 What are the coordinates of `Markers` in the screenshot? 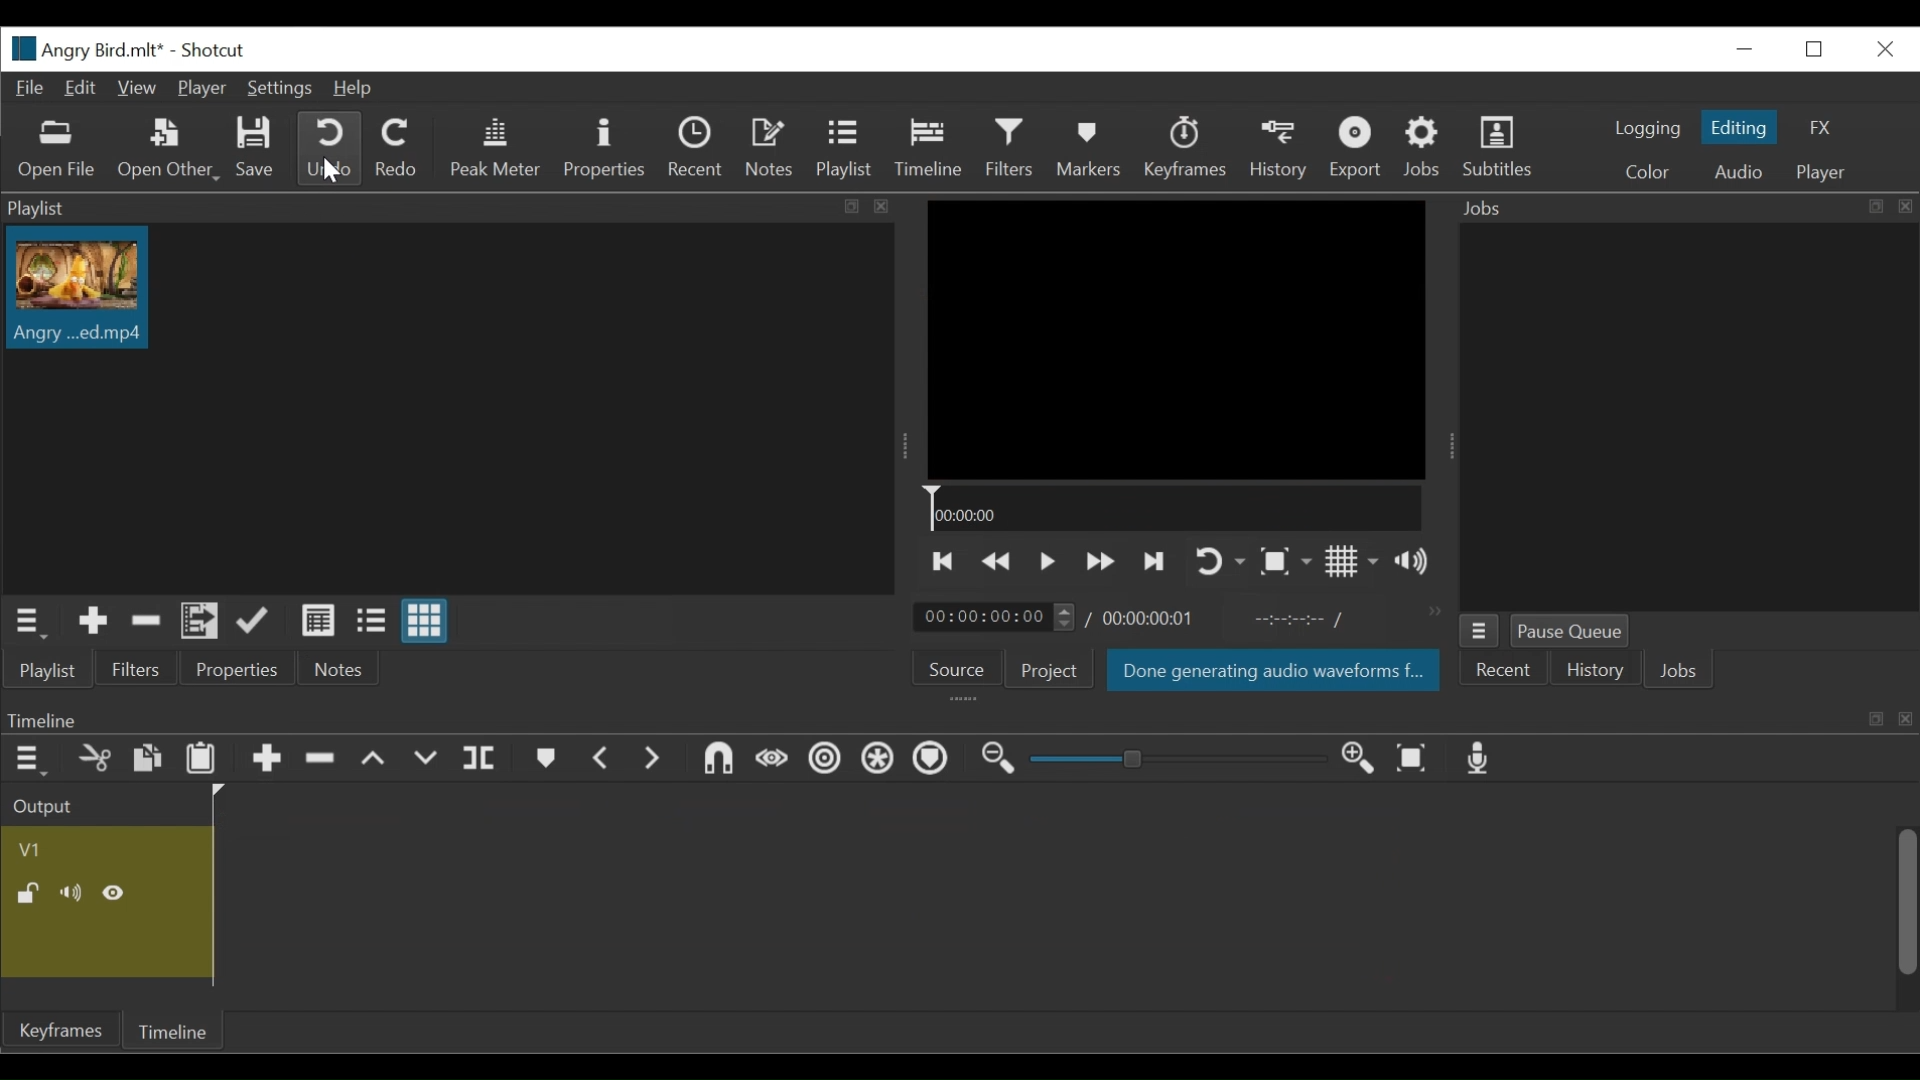 It's located at (1089, 145).